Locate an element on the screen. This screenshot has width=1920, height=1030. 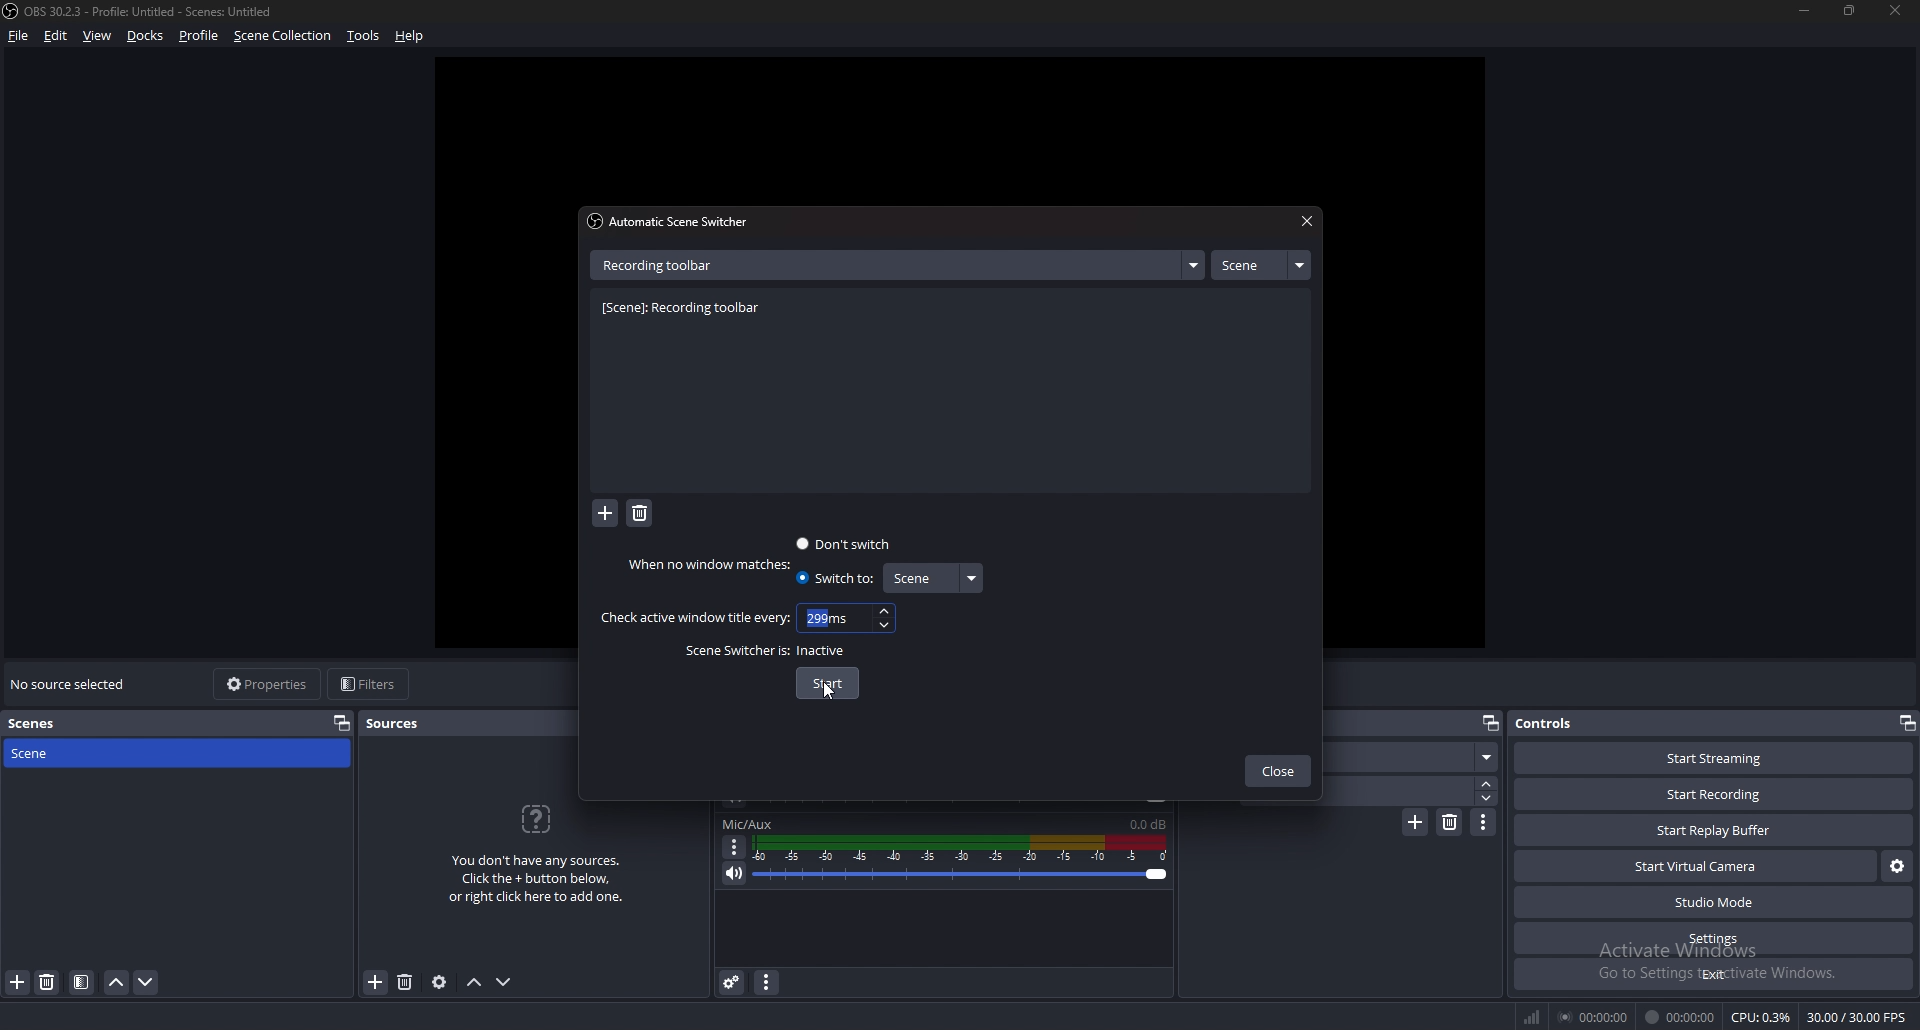
check active window title every is located at coordinates (694, 618).